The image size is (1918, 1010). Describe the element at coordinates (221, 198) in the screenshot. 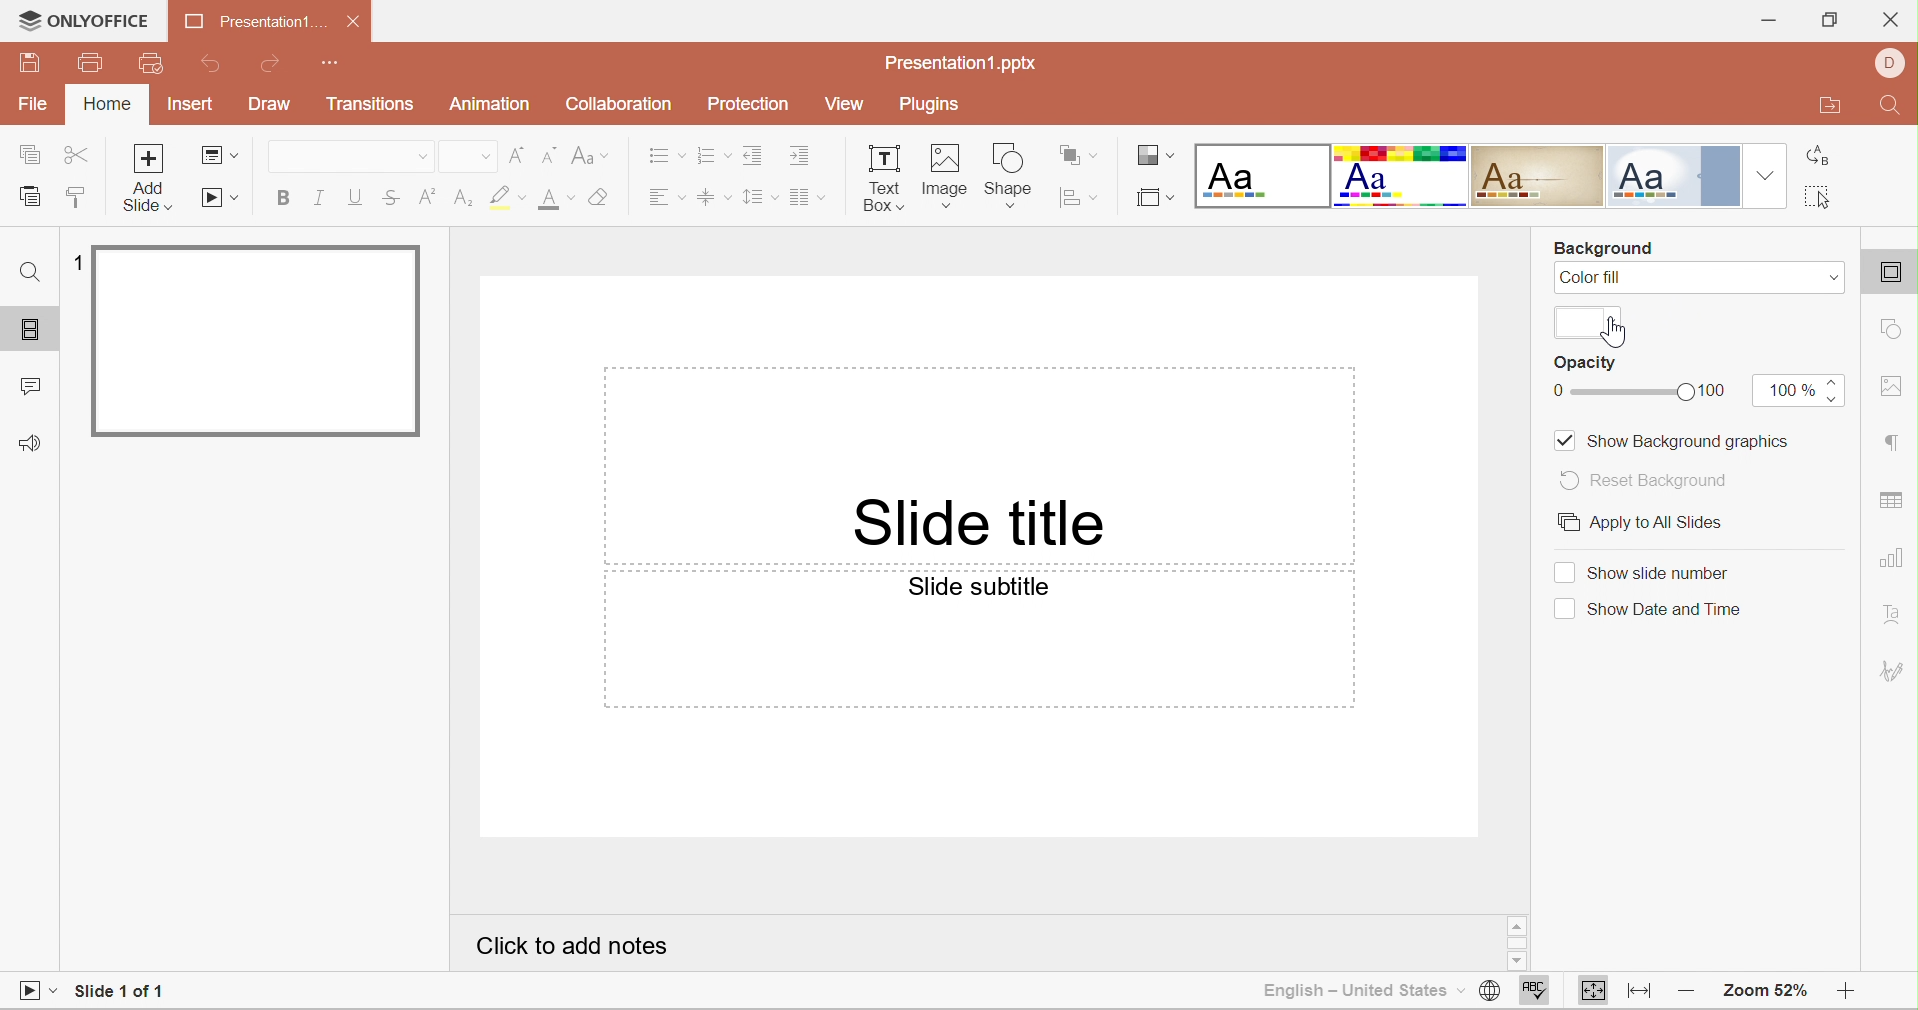

I see `Start Slideshow` at that location.